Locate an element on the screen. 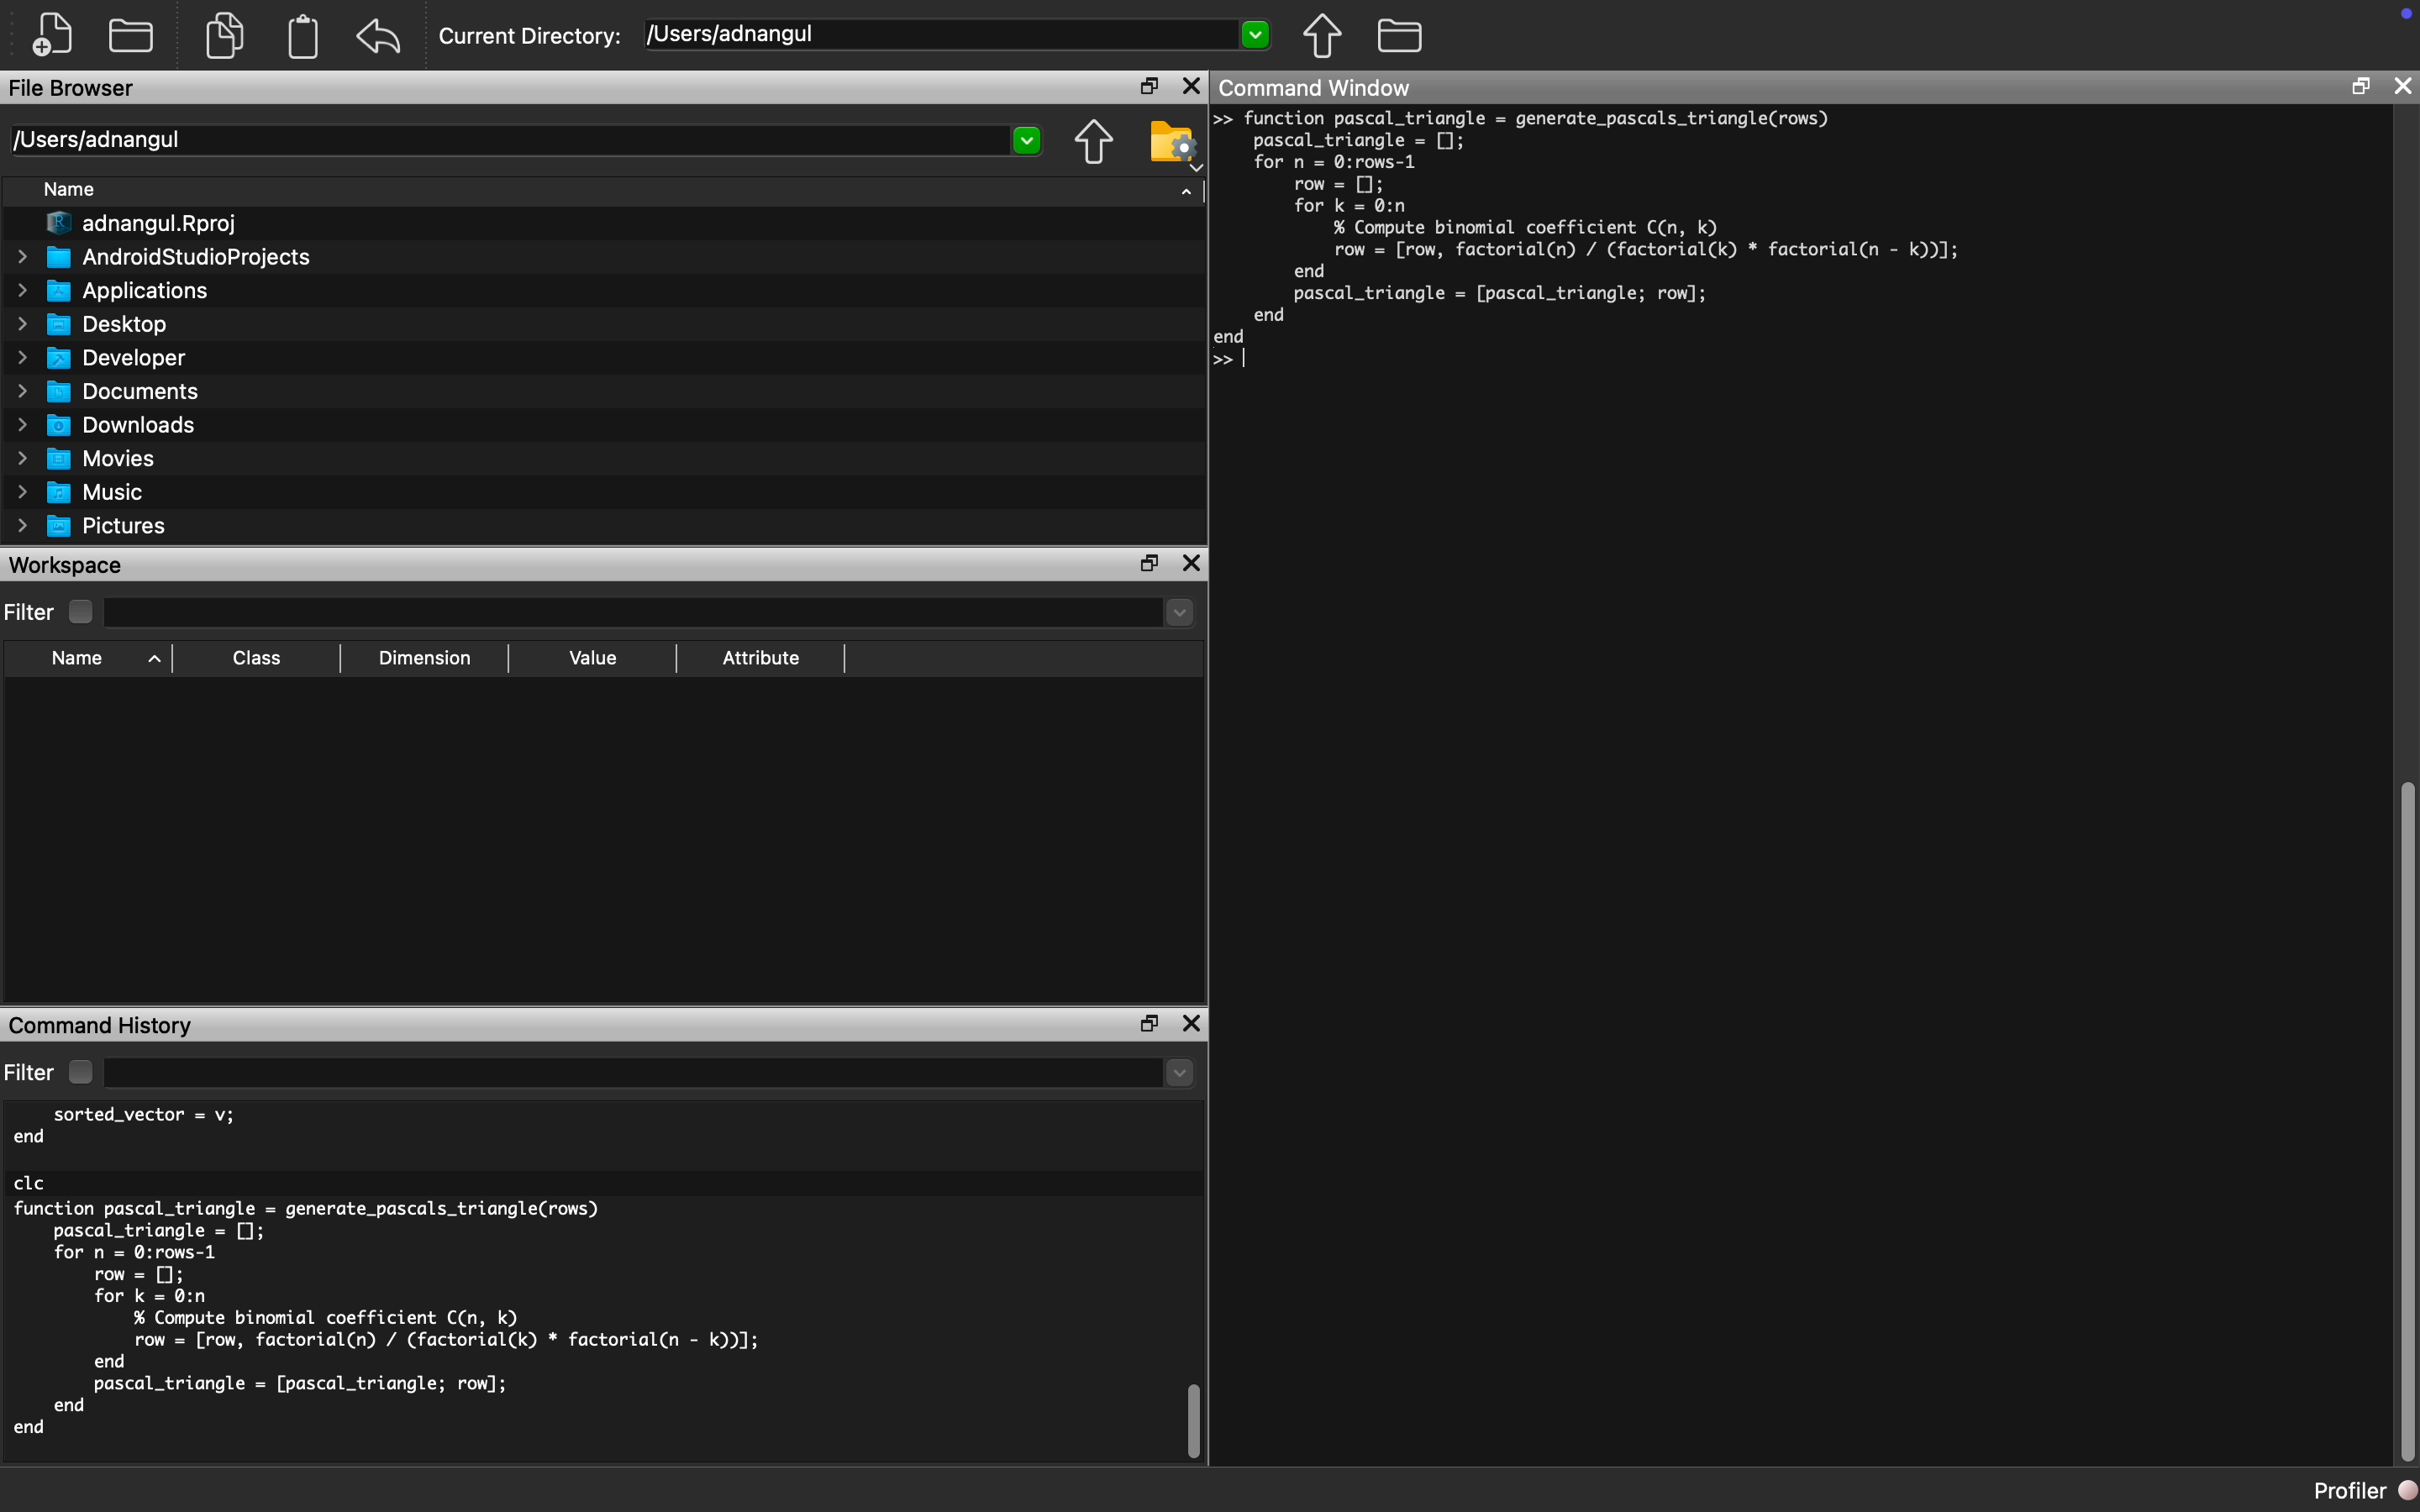 This screenshot has width=2420, height=1512. AndroidStudioProjects is located at coordinates (161, 258).